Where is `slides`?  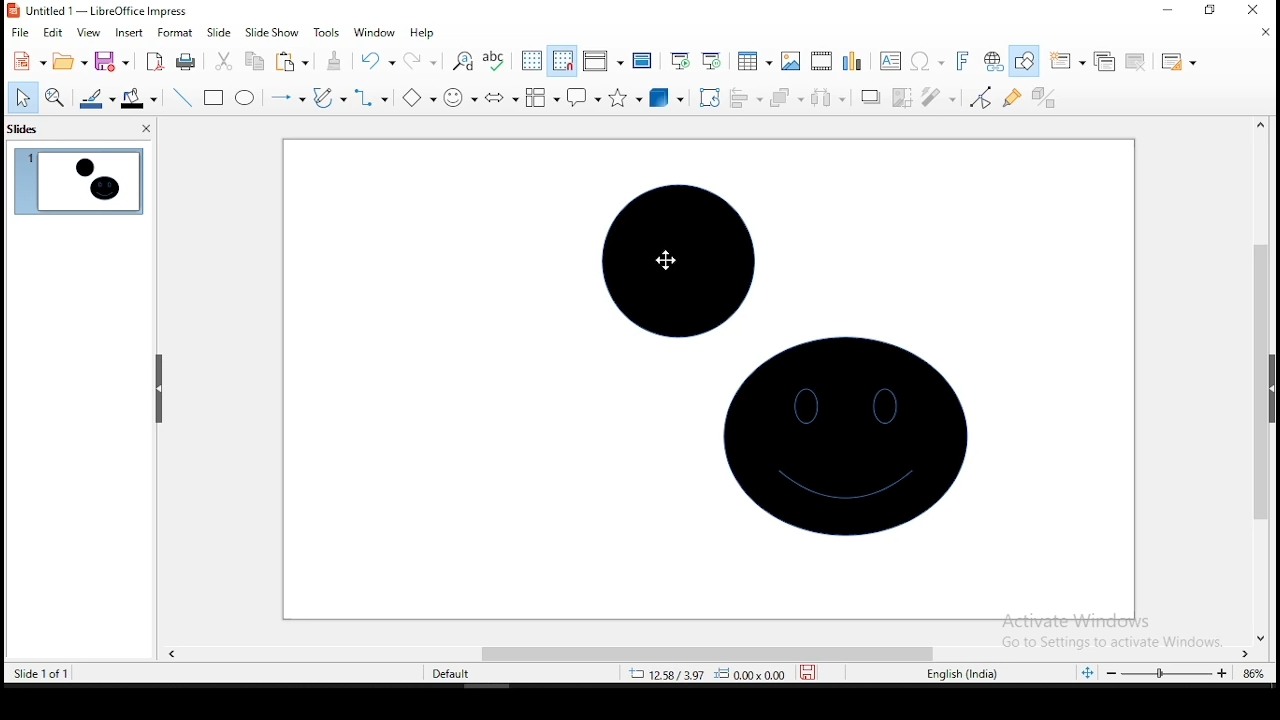 slides is located at coordinates (24, 131).